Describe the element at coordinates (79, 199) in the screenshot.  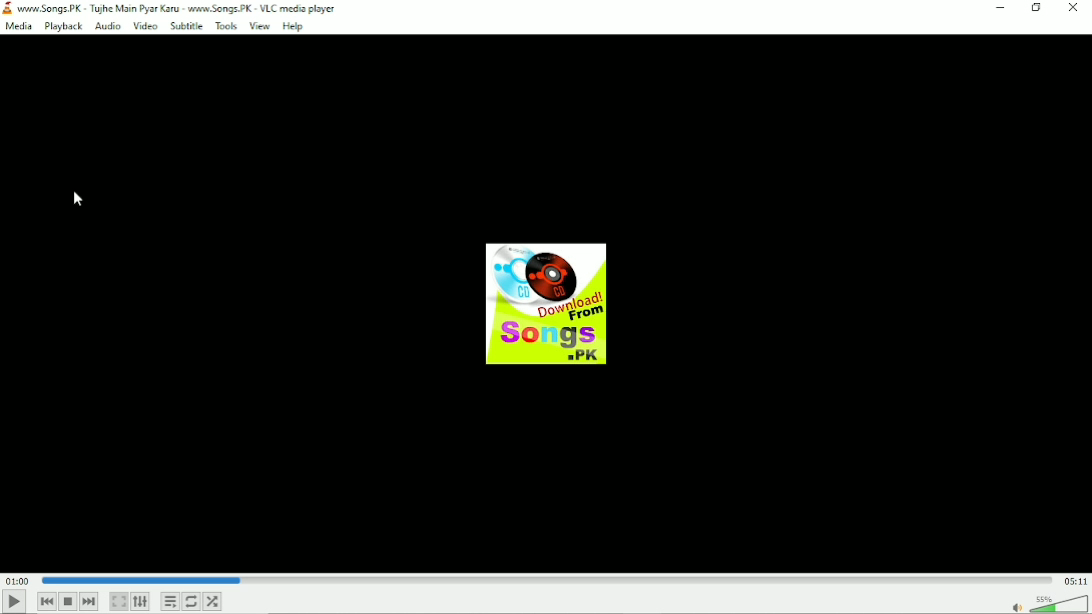
I see `Cursor` at that location.